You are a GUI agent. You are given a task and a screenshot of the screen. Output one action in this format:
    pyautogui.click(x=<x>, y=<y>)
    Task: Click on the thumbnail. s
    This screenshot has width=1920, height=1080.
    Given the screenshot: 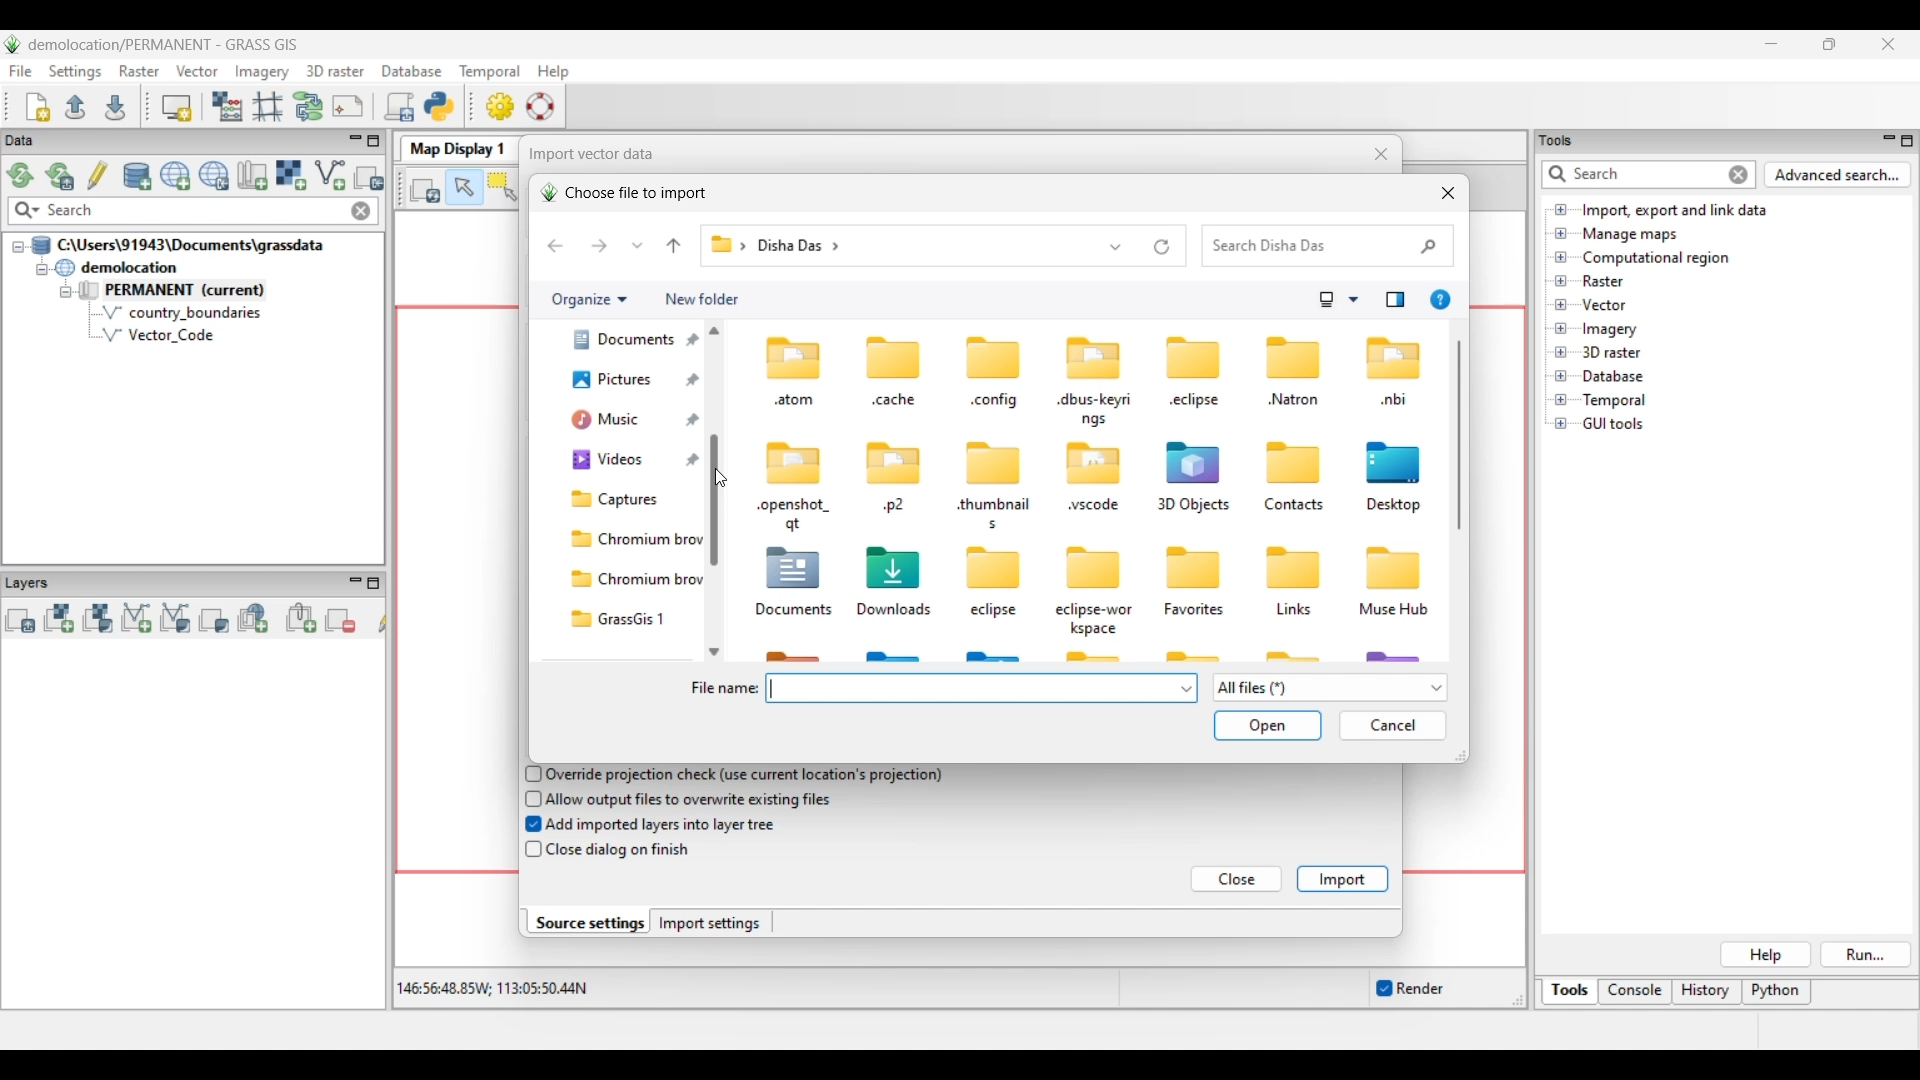 What is the action you would take?
    pyautogui.click(x=992, y=514)
    